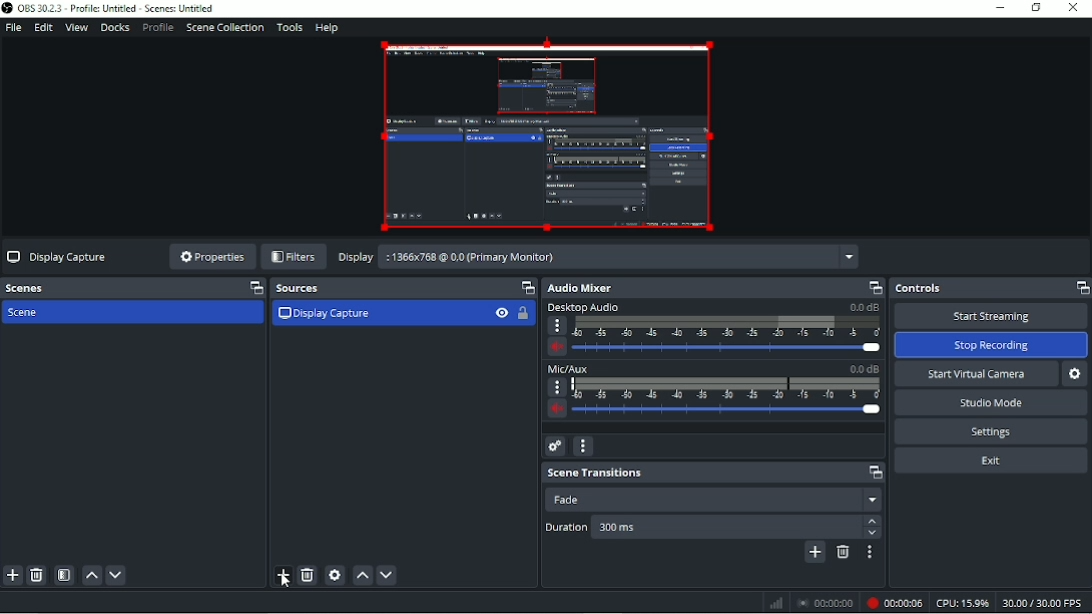 Image resolution: width=1092 pixels, height=614 pixels. I want to click on Studio mode, so click(991, 403).